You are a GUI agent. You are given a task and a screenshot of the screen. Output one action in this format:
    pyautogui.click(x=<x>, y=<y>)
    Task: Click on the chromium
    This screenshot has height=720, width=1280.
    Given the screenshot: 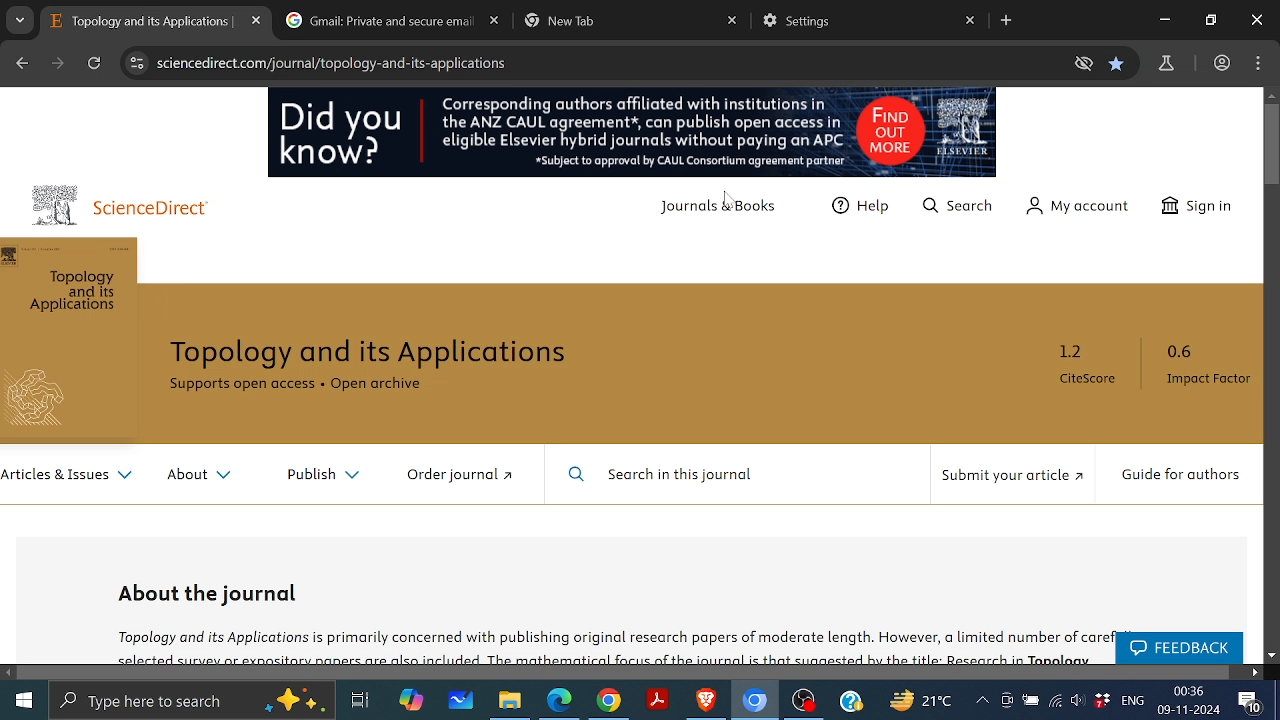 What is the action you would take?
    pyautogui.click(x=755, y=702)
    